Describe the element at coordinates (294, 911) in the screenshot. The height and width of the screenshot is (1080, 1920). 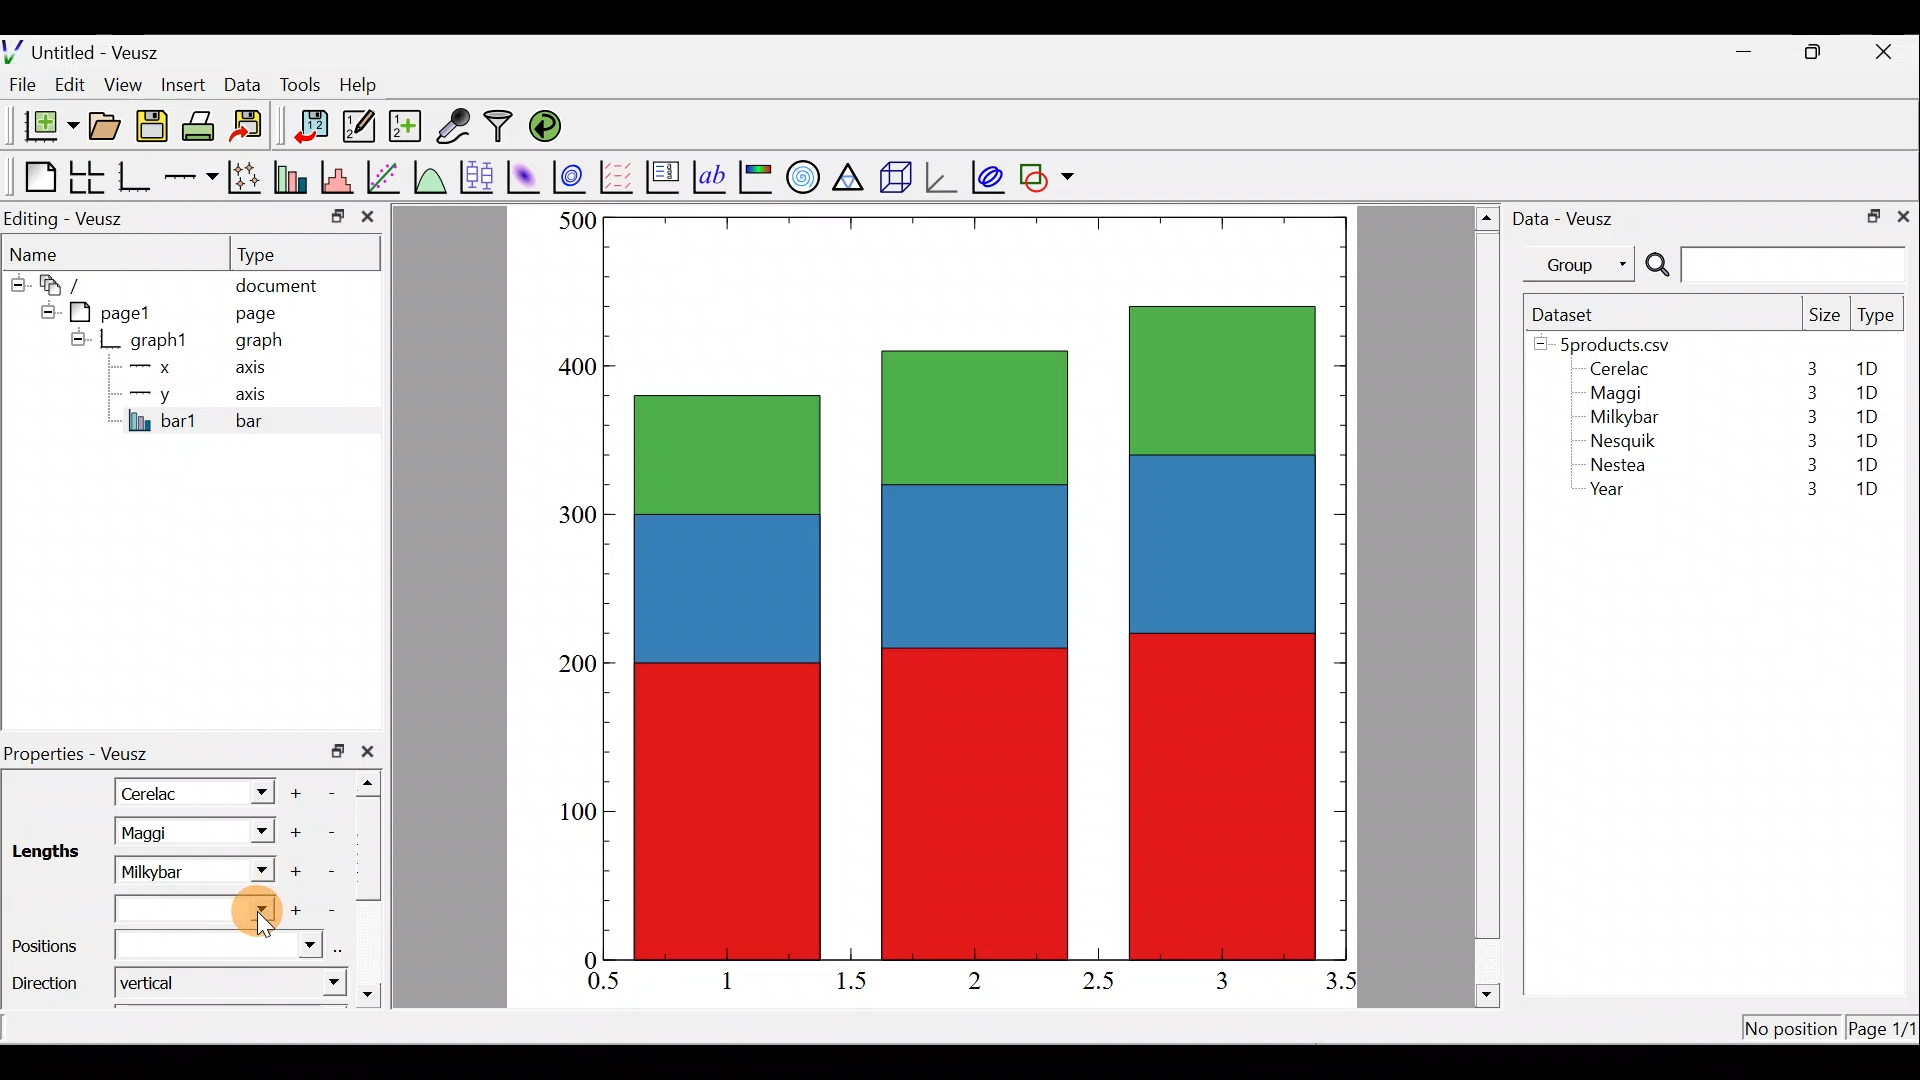
I see `Add another item` at that location.